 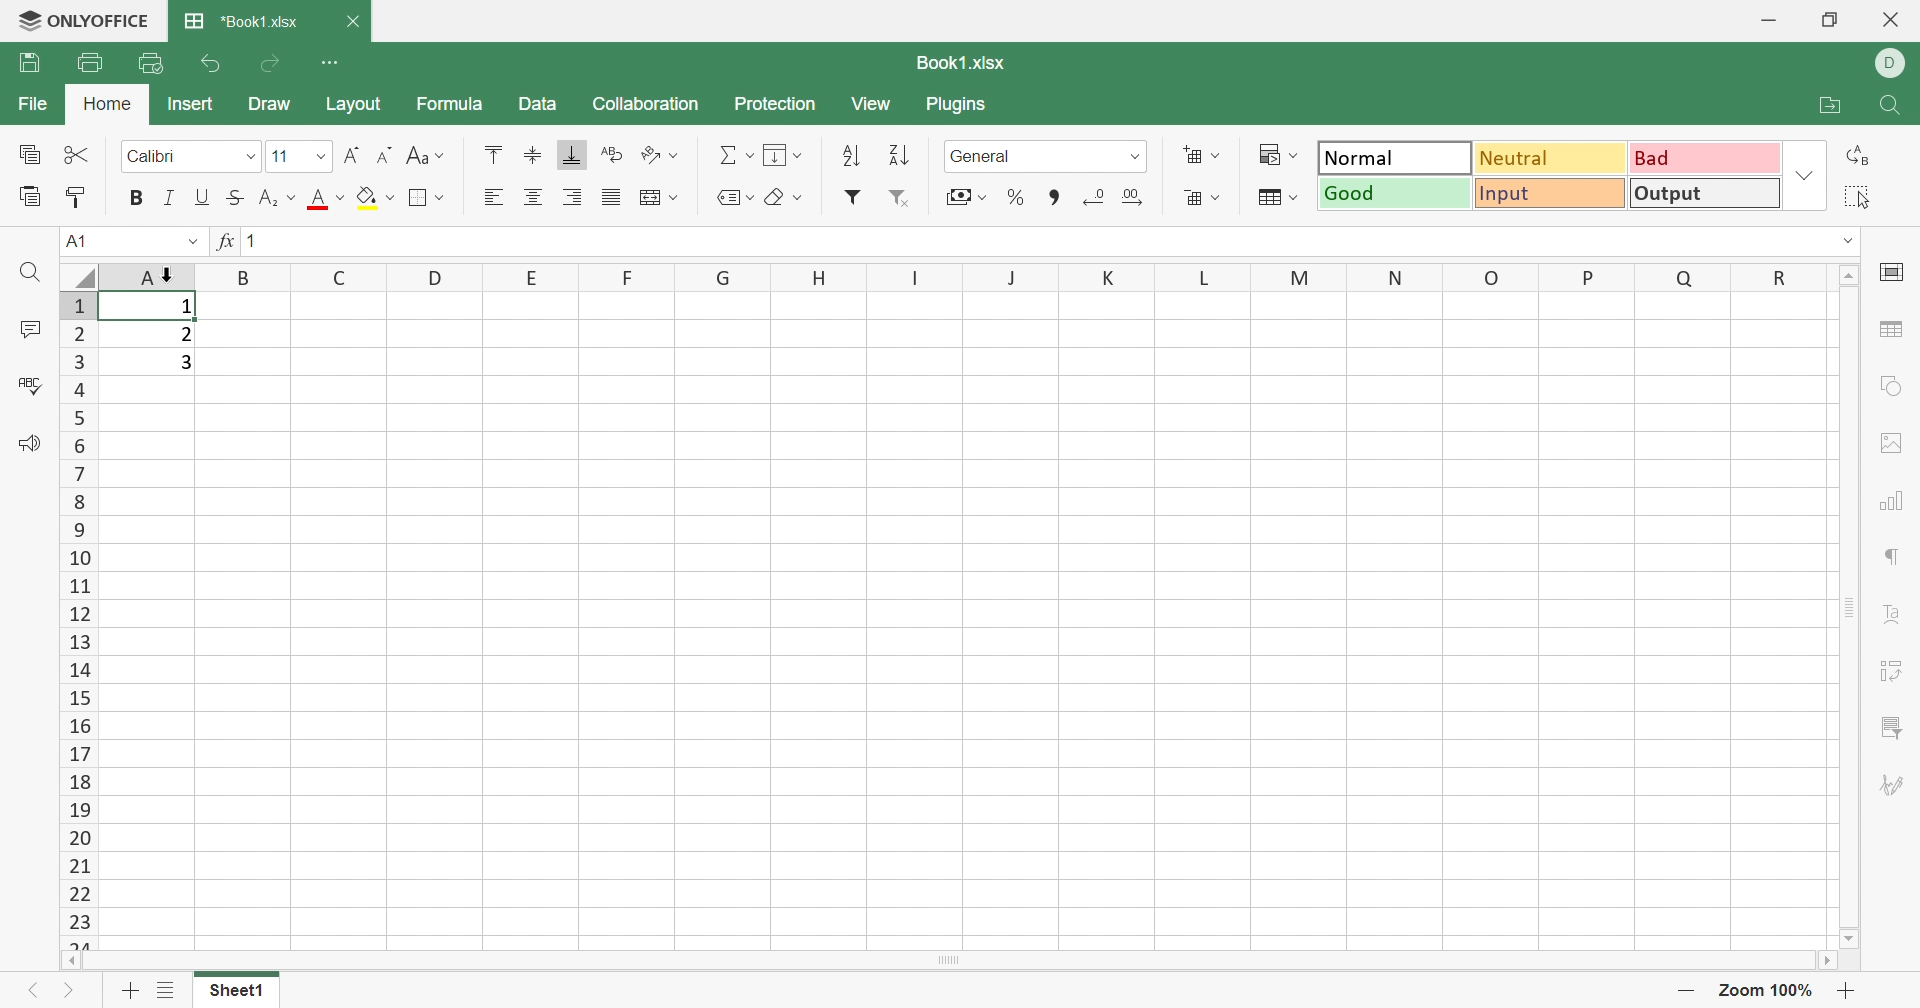 What do you see at coordinates (30, 156) in the screenshot?
I see `Copy` at bounding box center [30, 156].